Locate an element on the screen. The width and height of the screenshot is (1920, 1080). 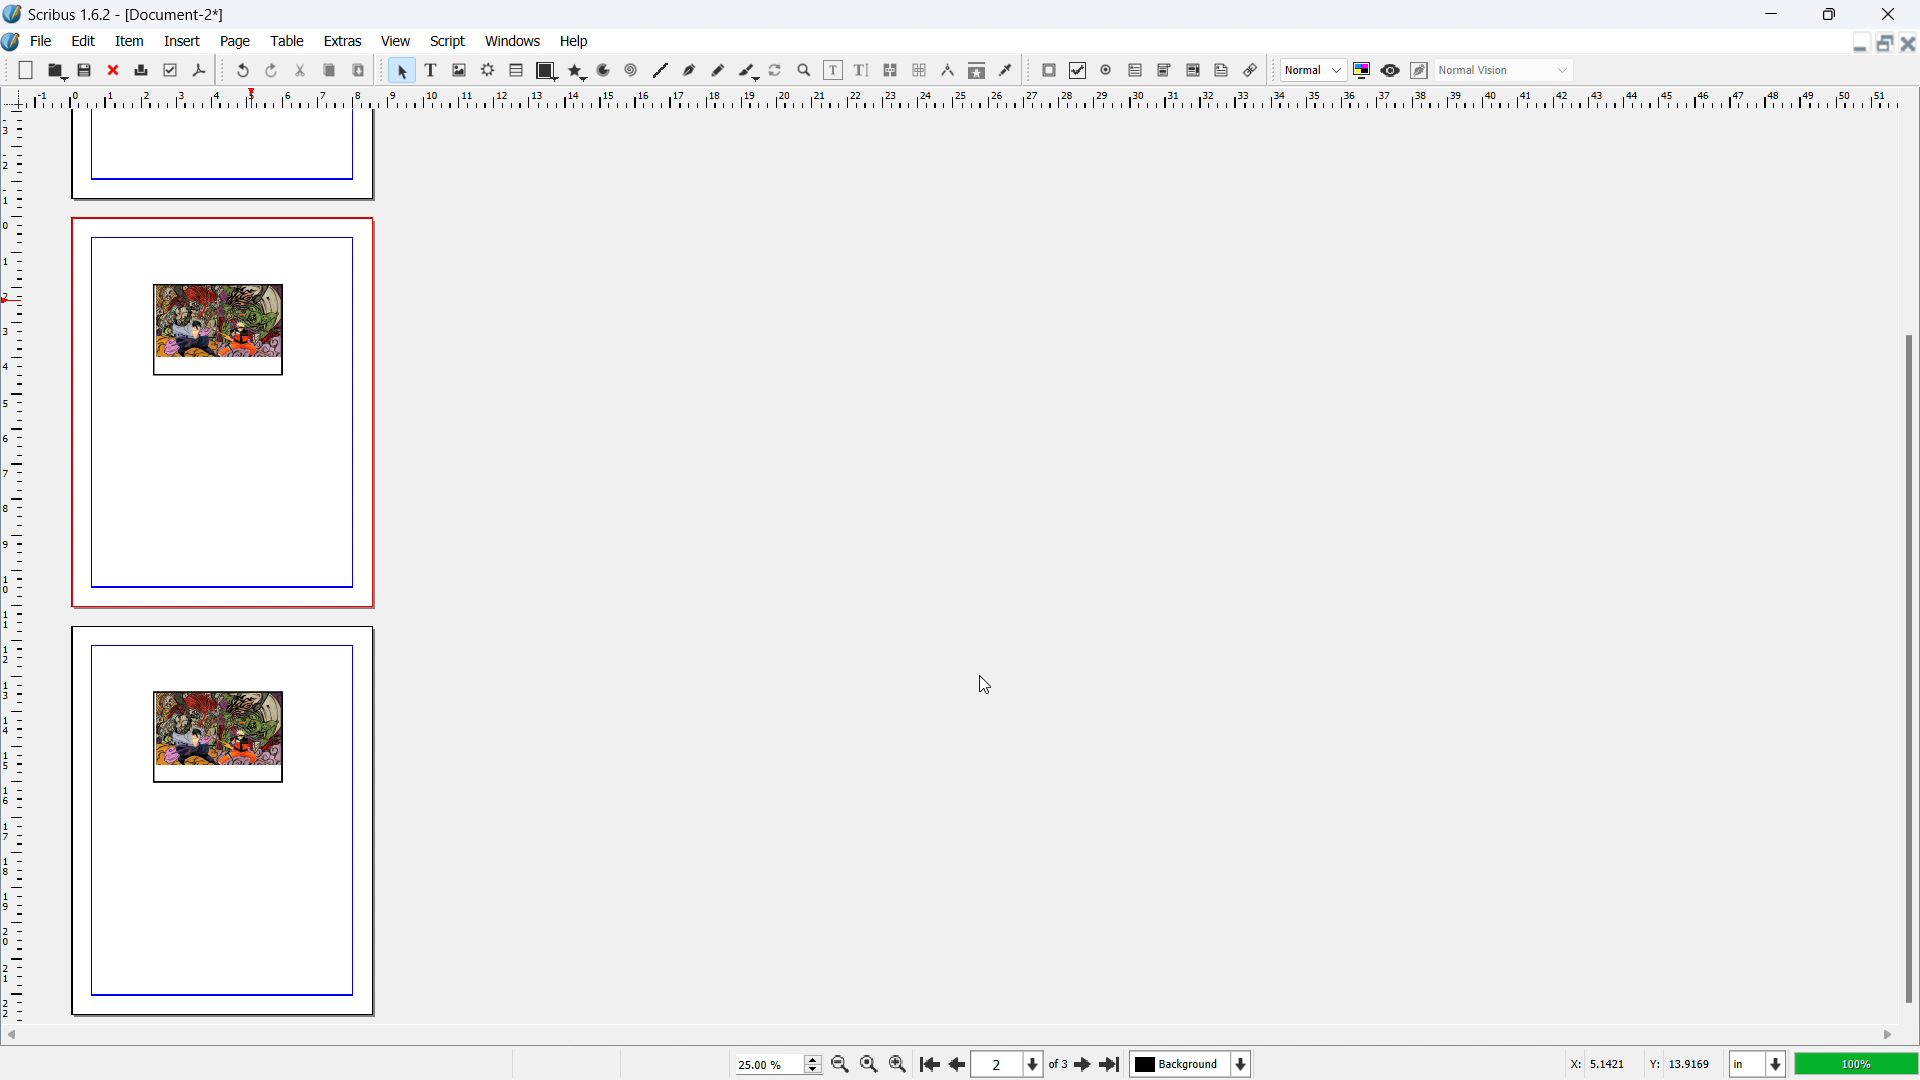
curves is located at coordinates (606, 71).